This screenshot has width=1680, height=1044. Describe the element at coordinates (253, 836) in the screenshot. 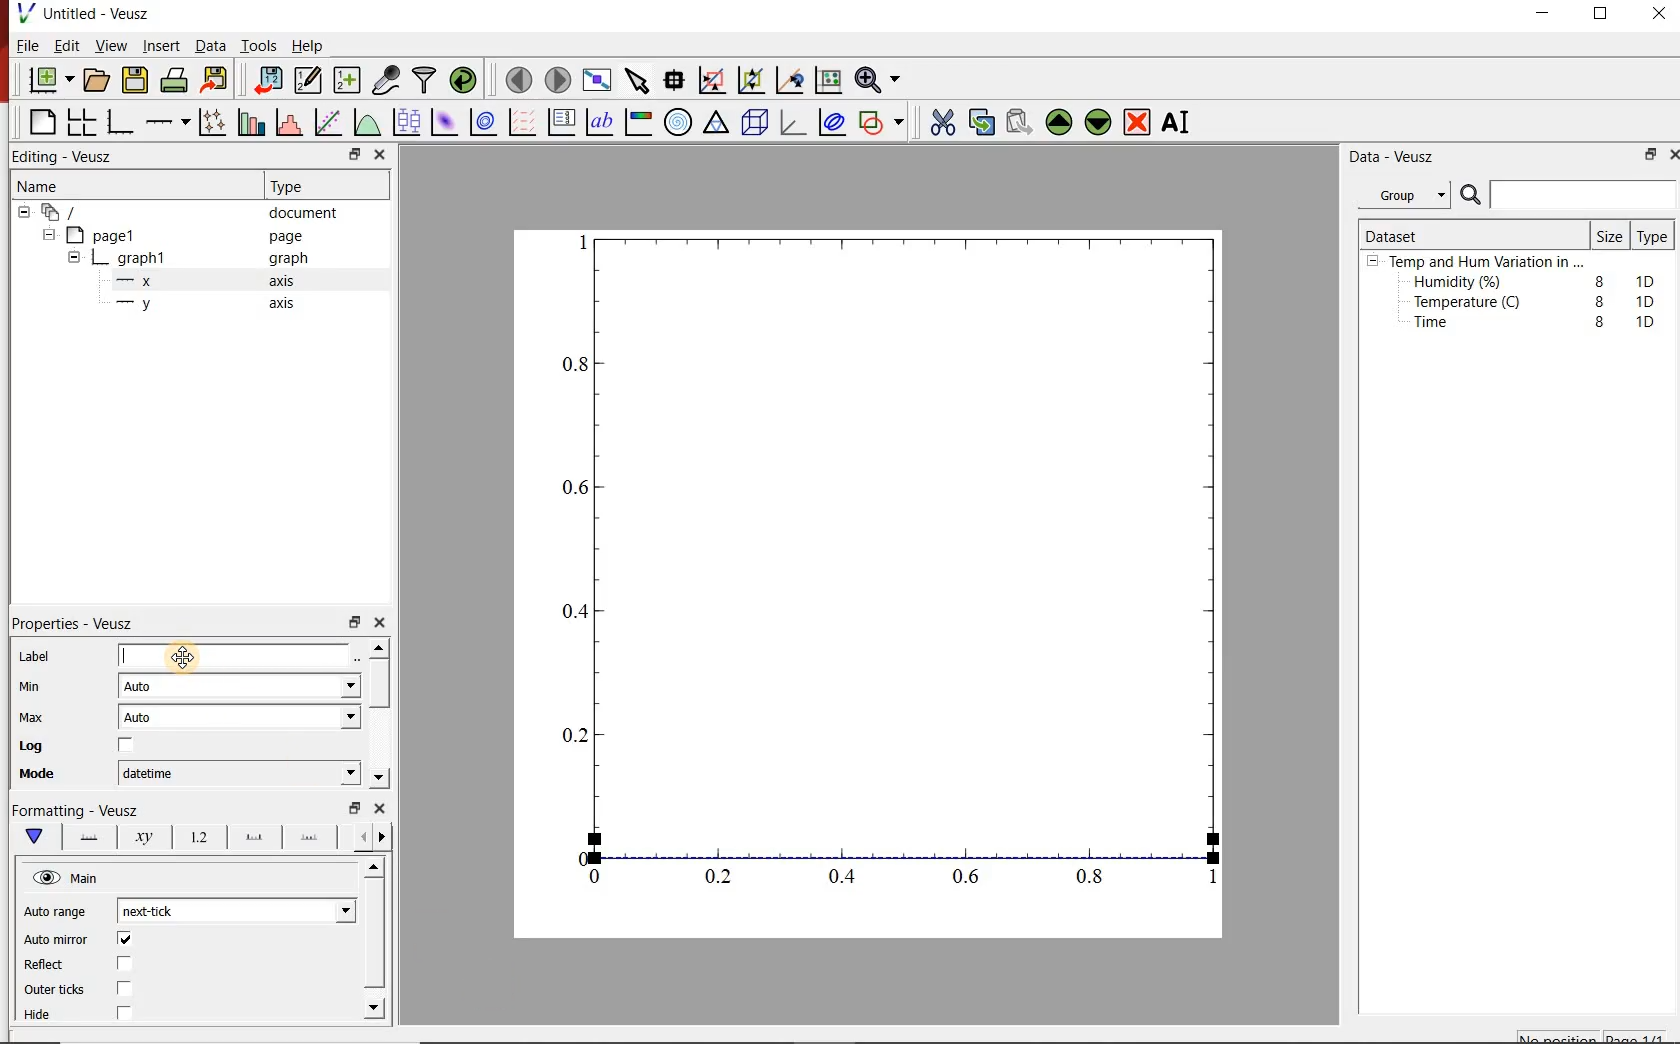

I see `major ticks` at that location.